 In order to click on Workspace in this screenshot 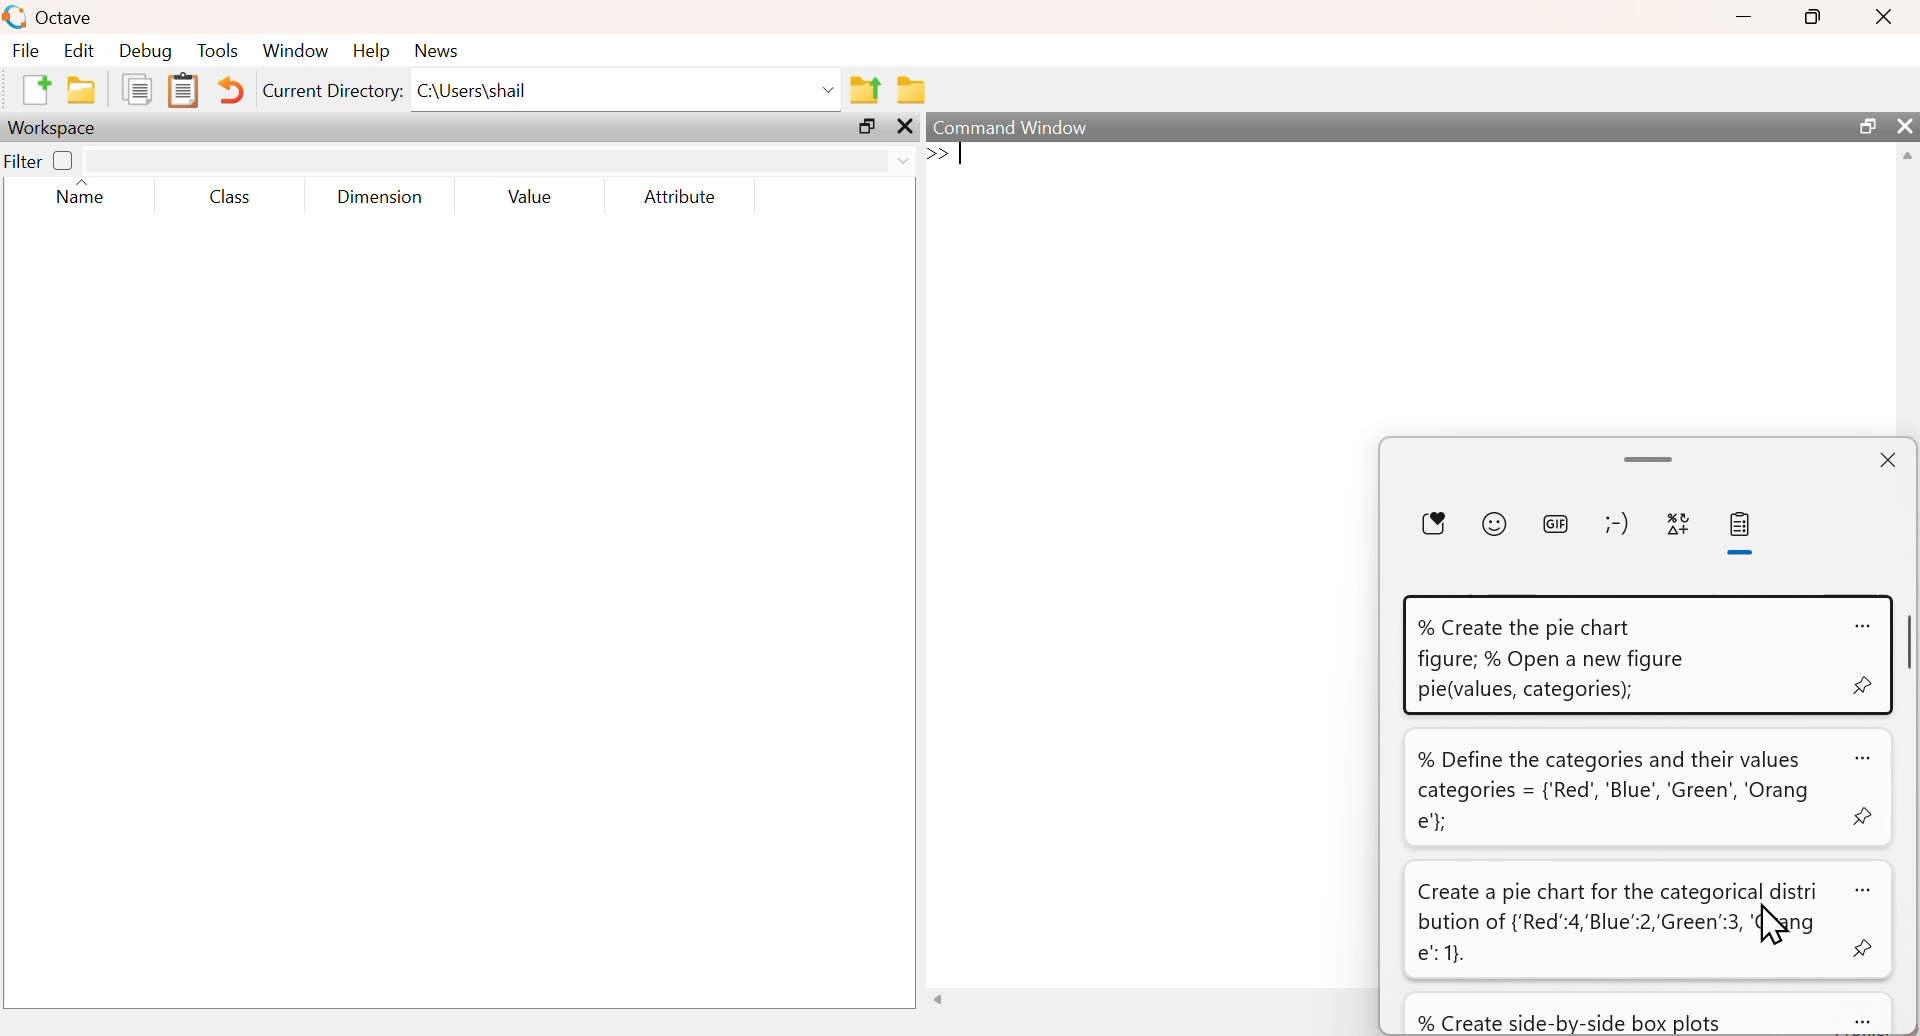, I will do `click(56, 128)`.